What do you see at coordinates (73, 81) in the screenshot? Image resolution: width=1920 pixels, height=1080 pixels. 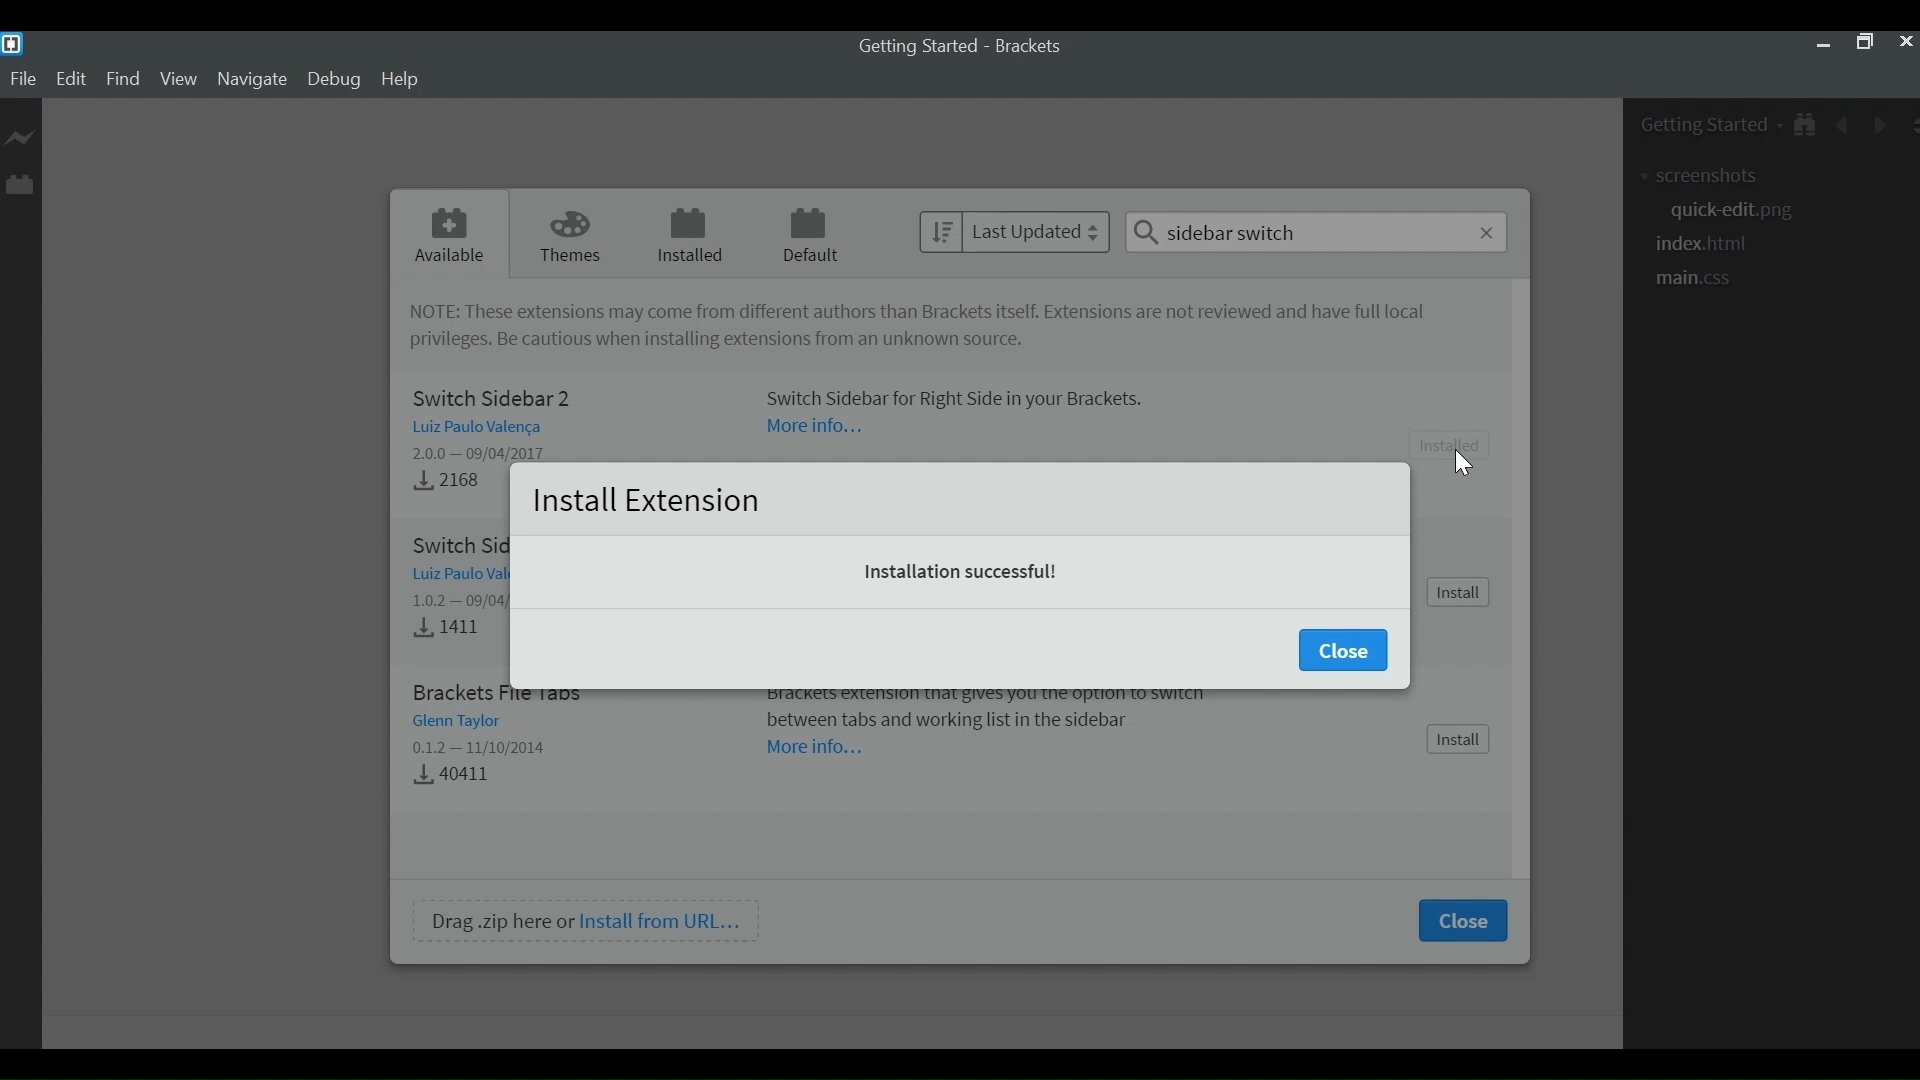 I see `Edit` at bounding box center [73, 81].